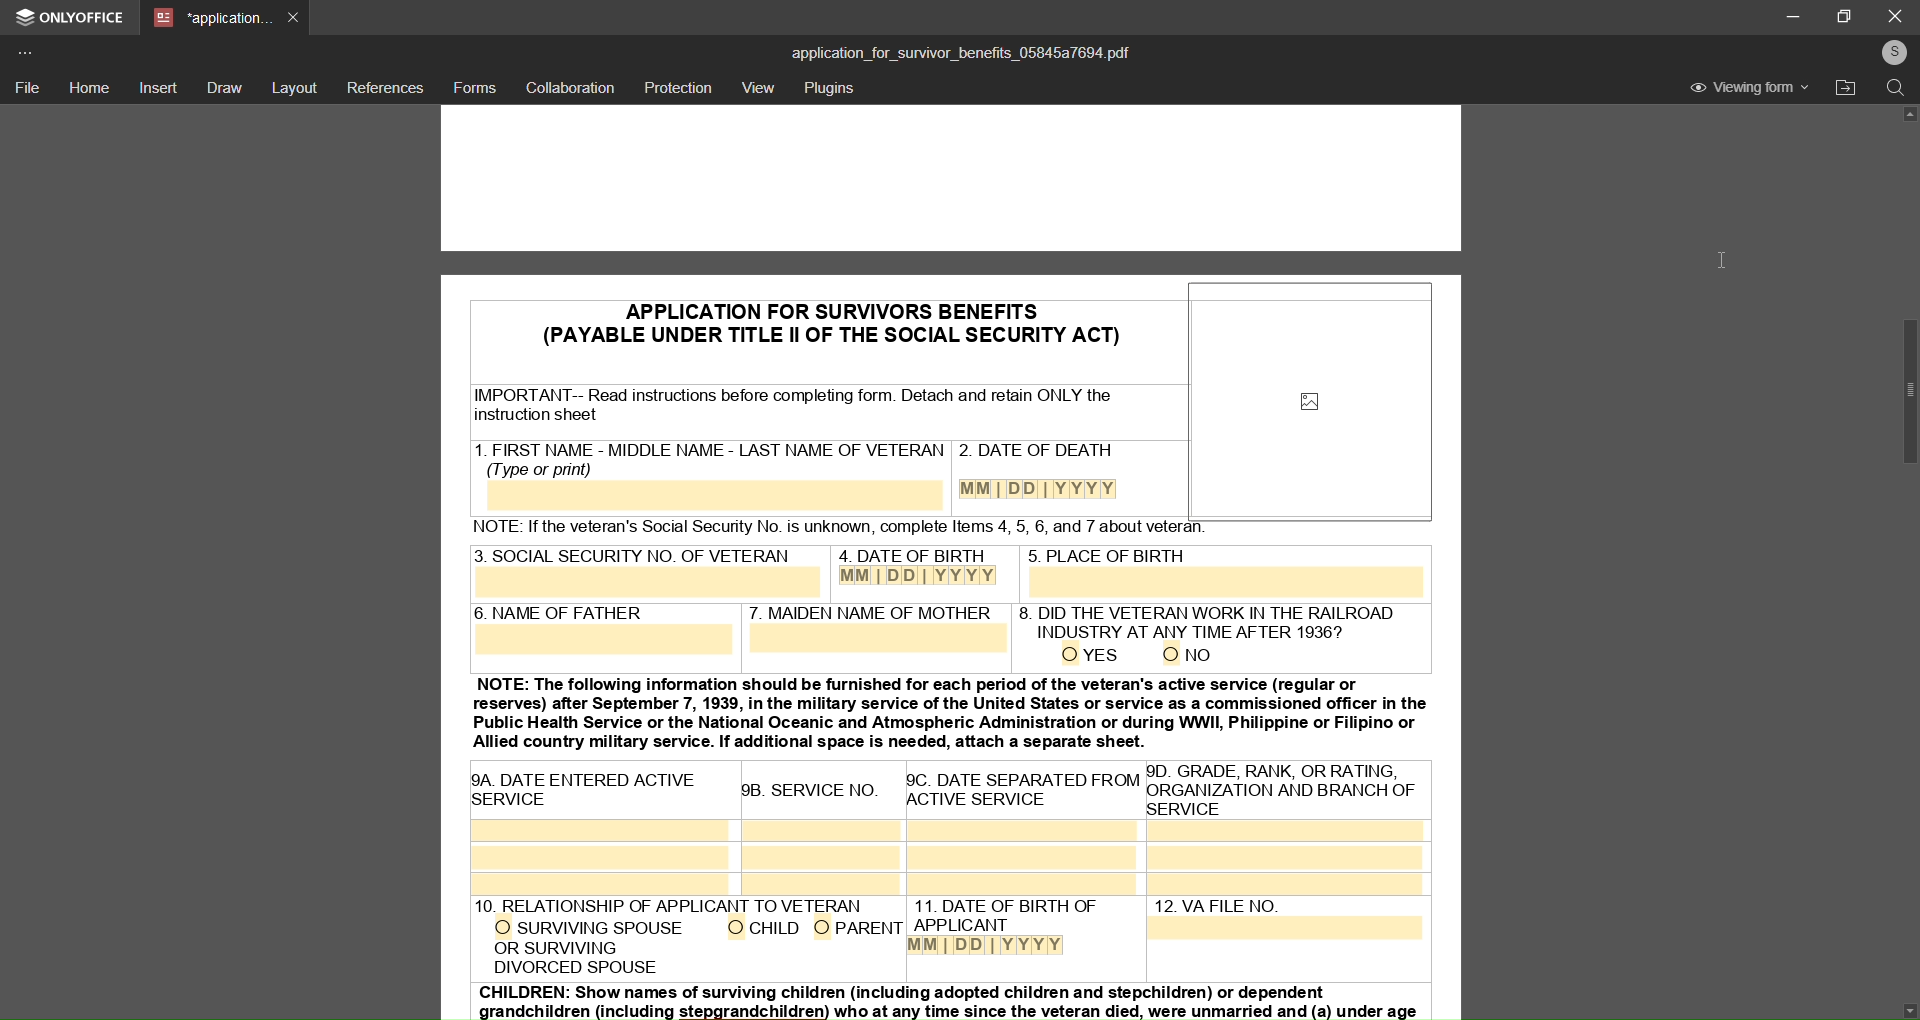 The image size is (1920, 1020). I want to click on viewing form, so click(1752, 89).